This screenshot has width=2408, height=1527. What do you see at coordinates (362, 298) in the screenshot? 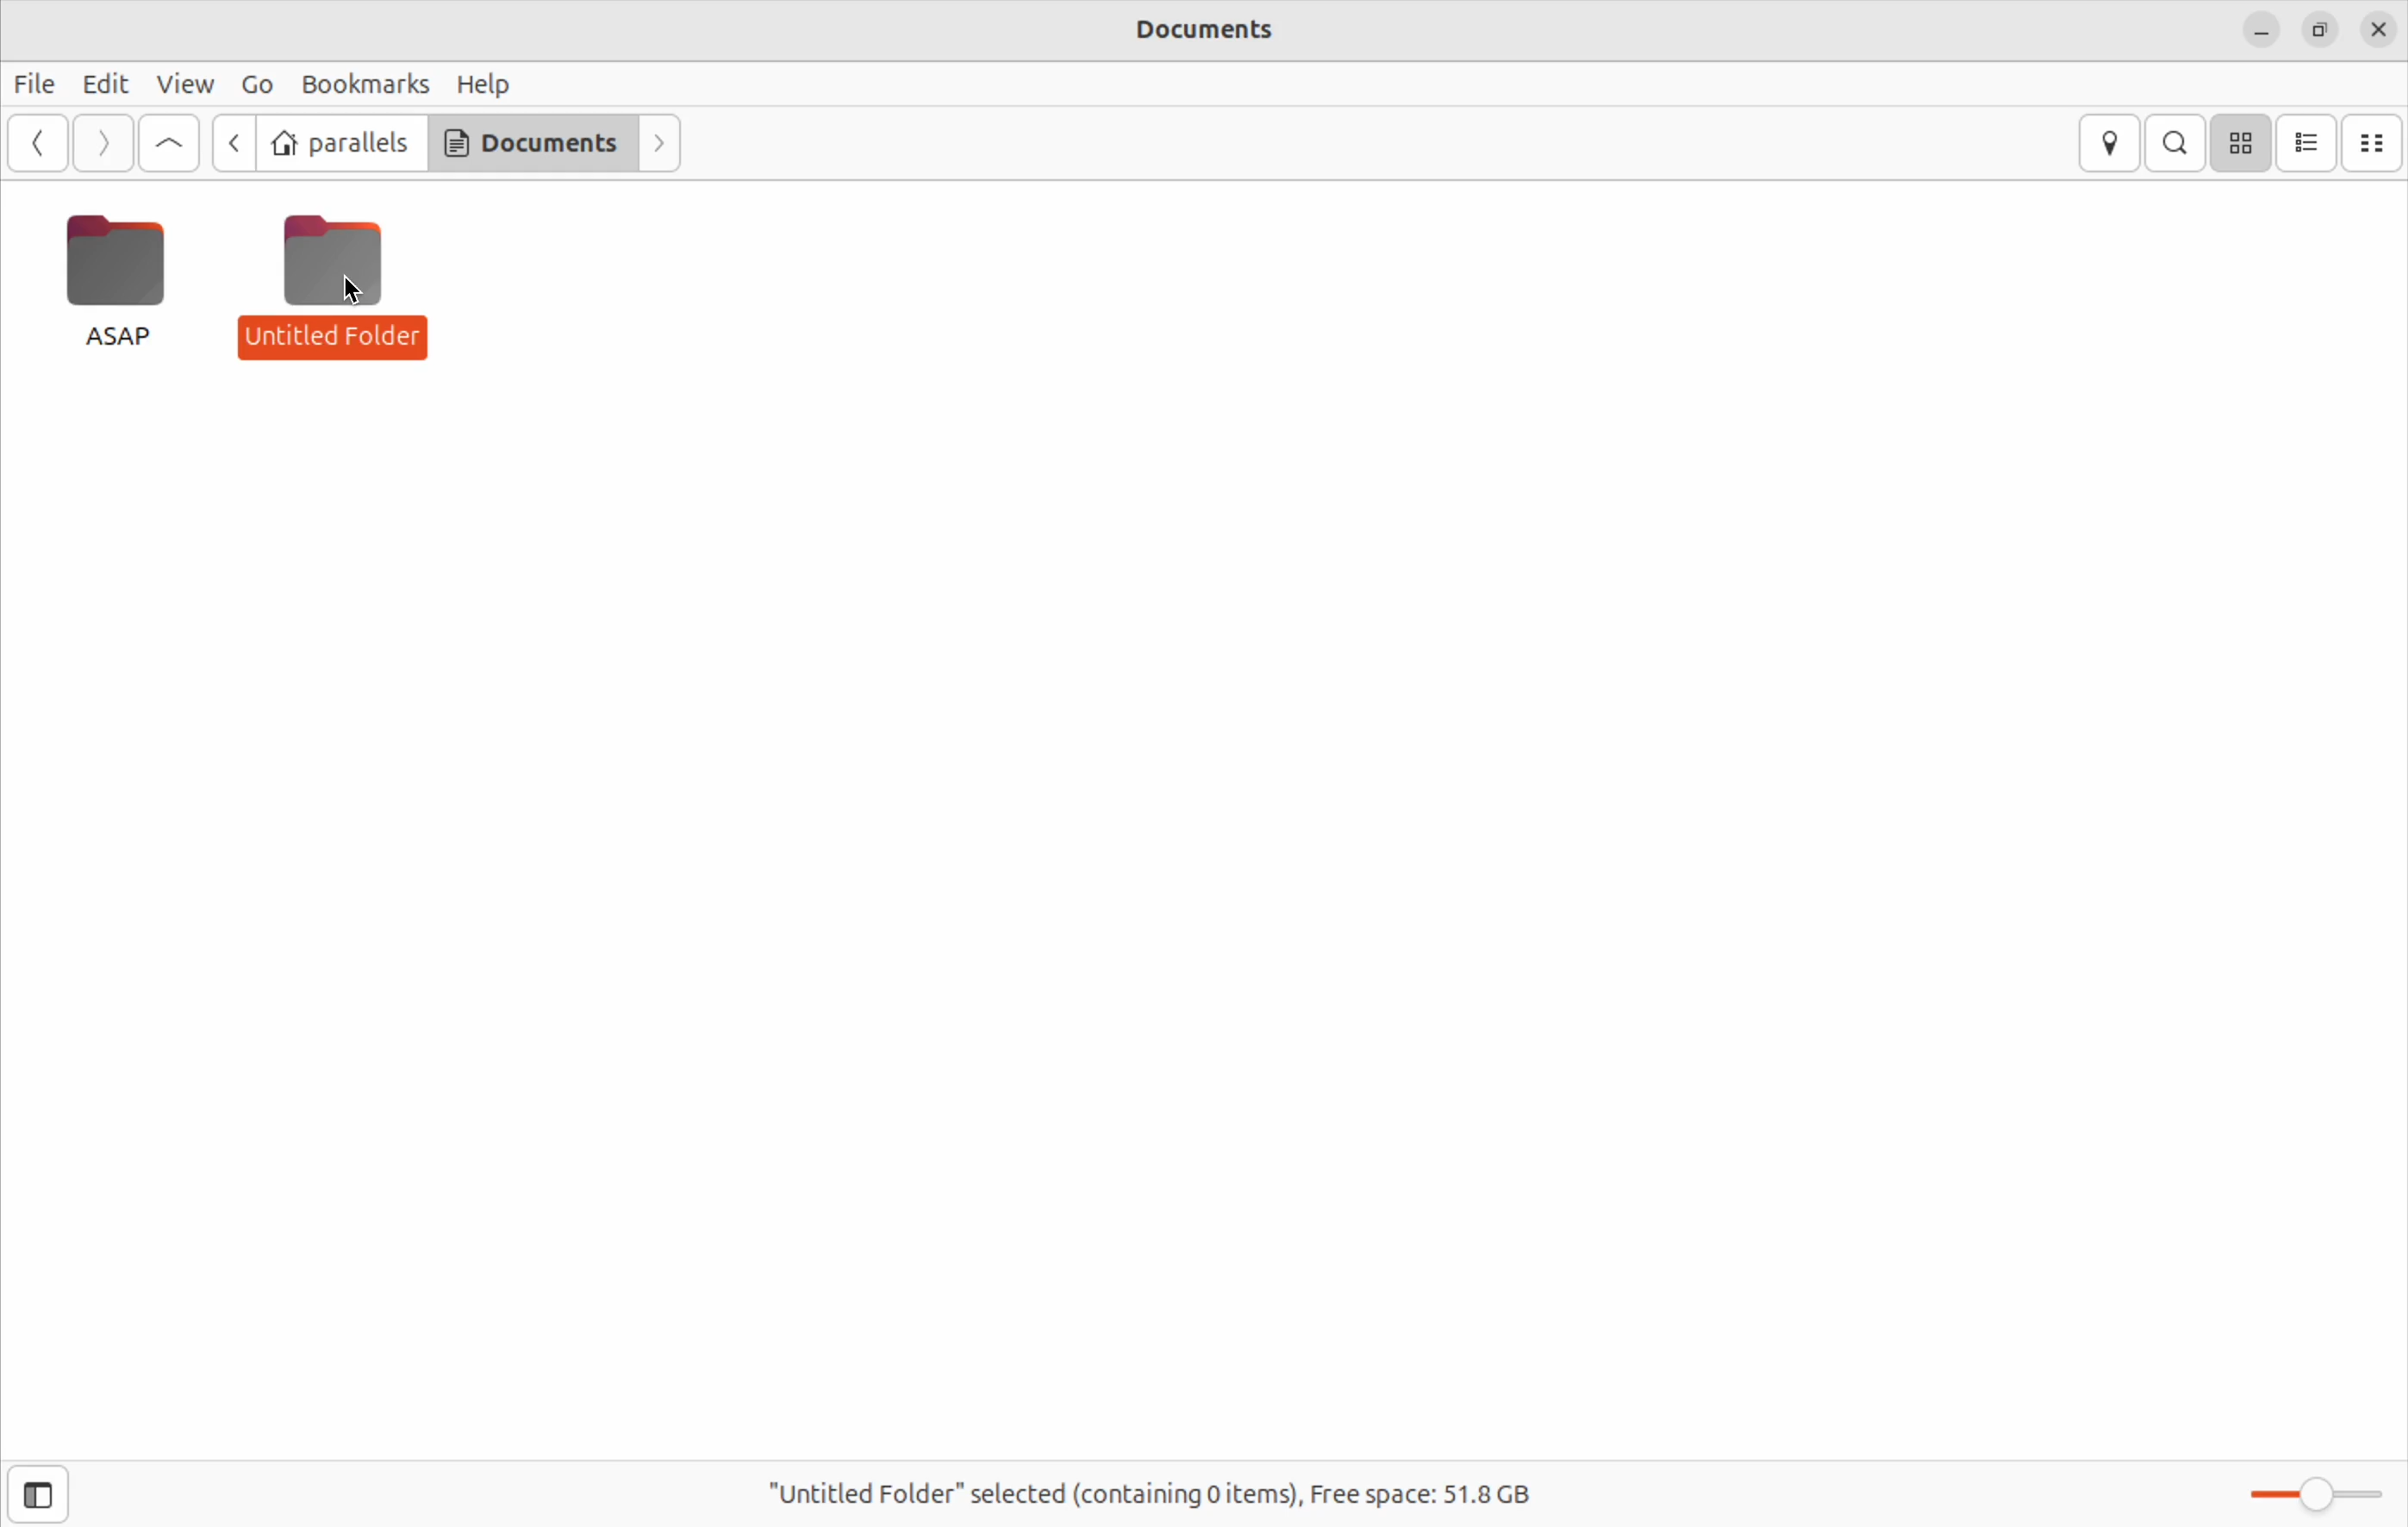
I see `cursor` at bounding box center [362, 298].